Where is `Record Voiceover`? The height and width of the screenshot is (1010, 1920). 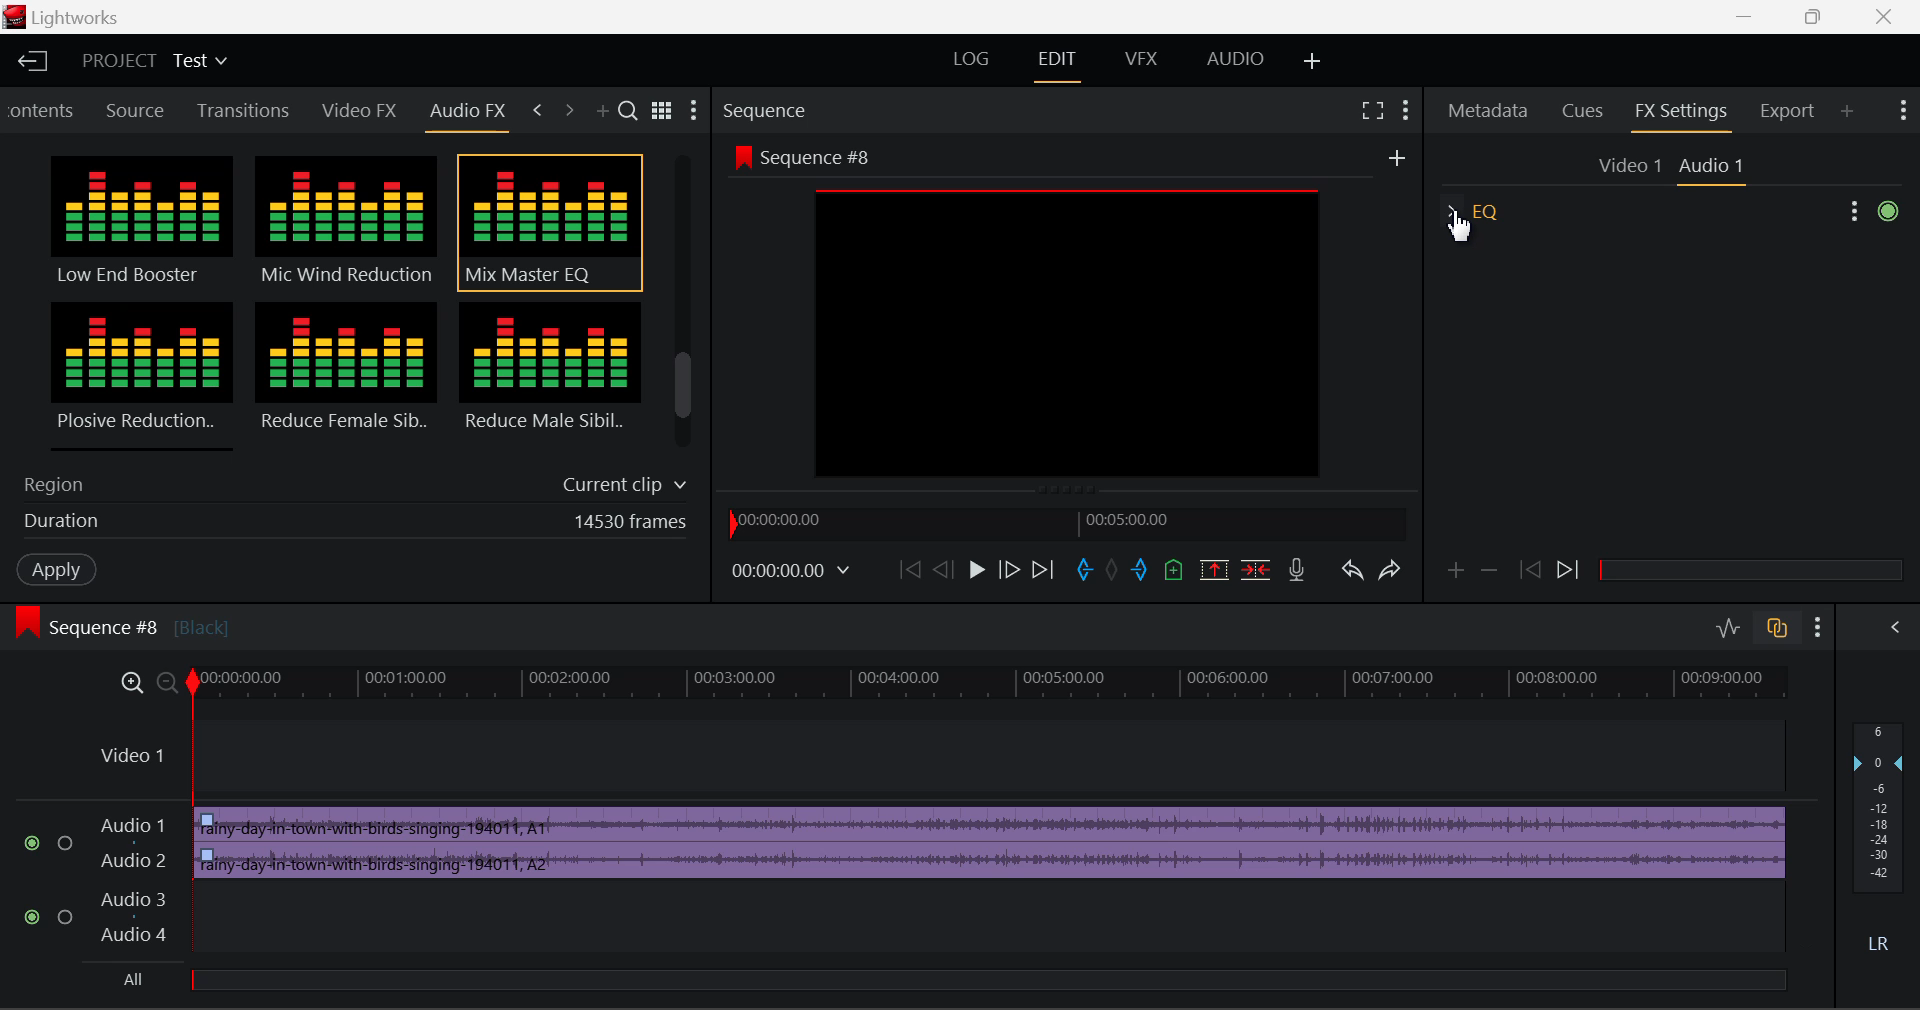
Record Voiceover is located at coordinates (1295, 571).